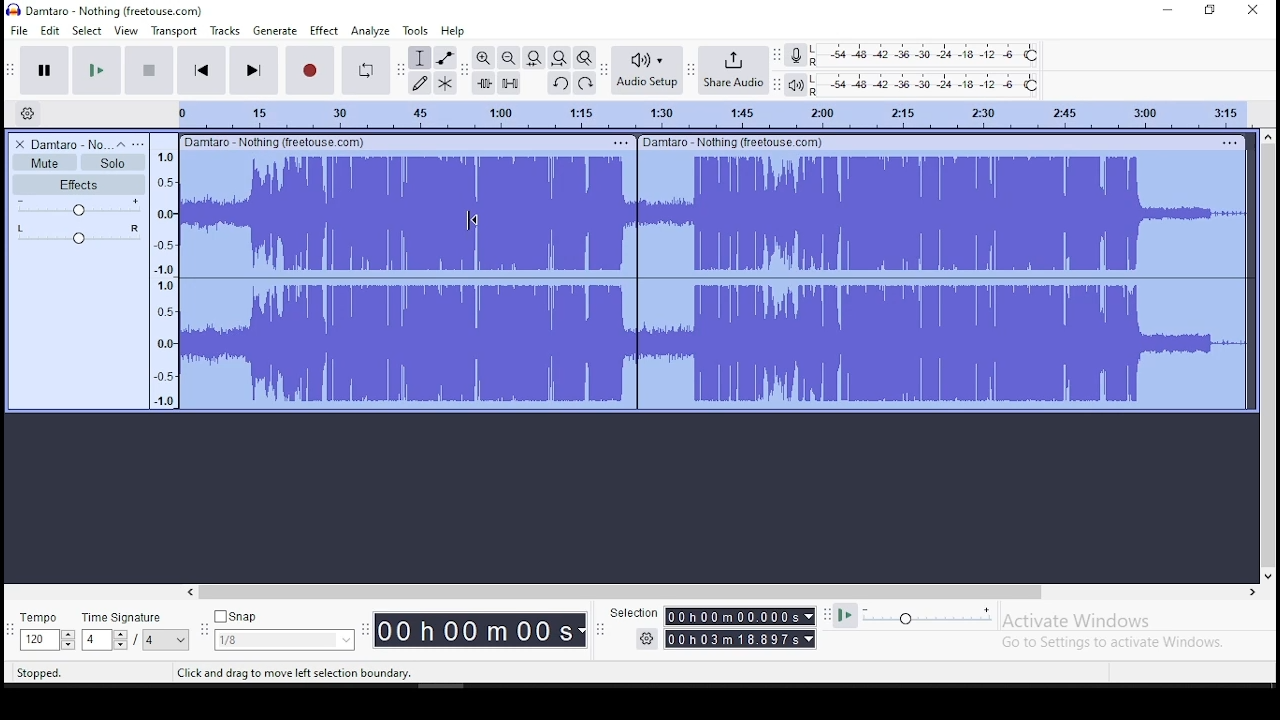  Describe the element at coordinates (794, 56) in the screenshot. I see `record meter` at that location.